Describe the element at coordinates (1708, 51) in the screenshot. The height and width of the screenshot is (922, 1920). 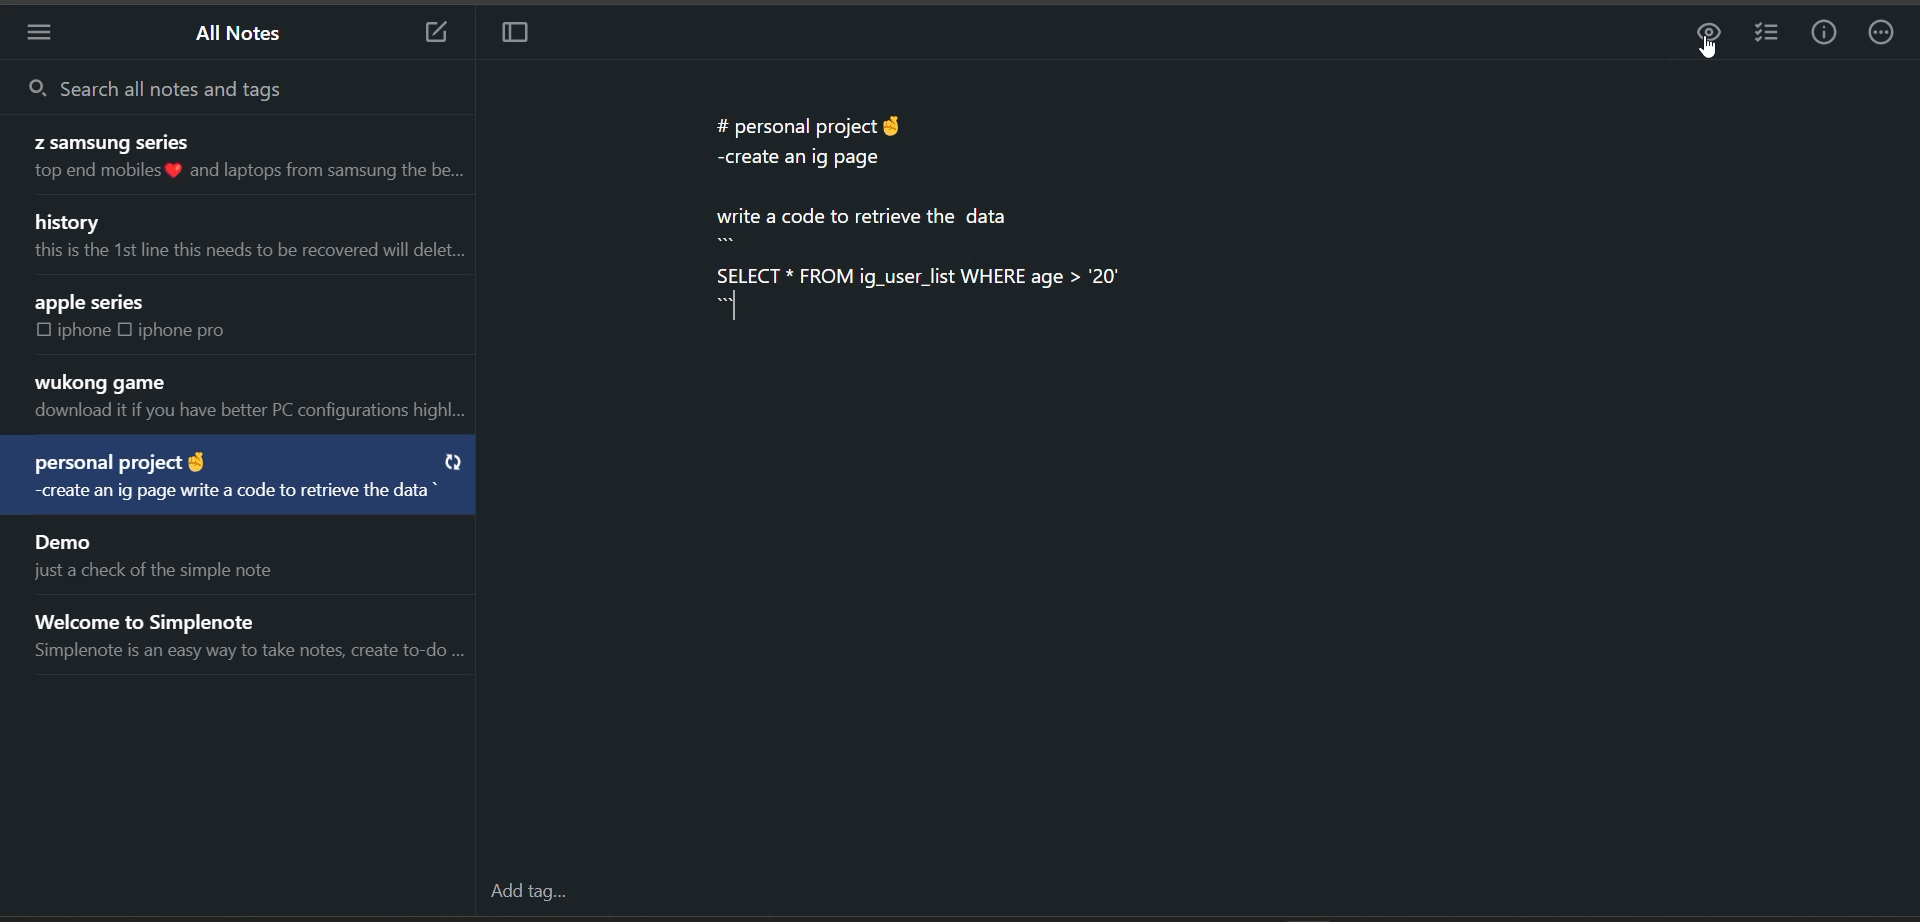
I see `cursor` at that location.